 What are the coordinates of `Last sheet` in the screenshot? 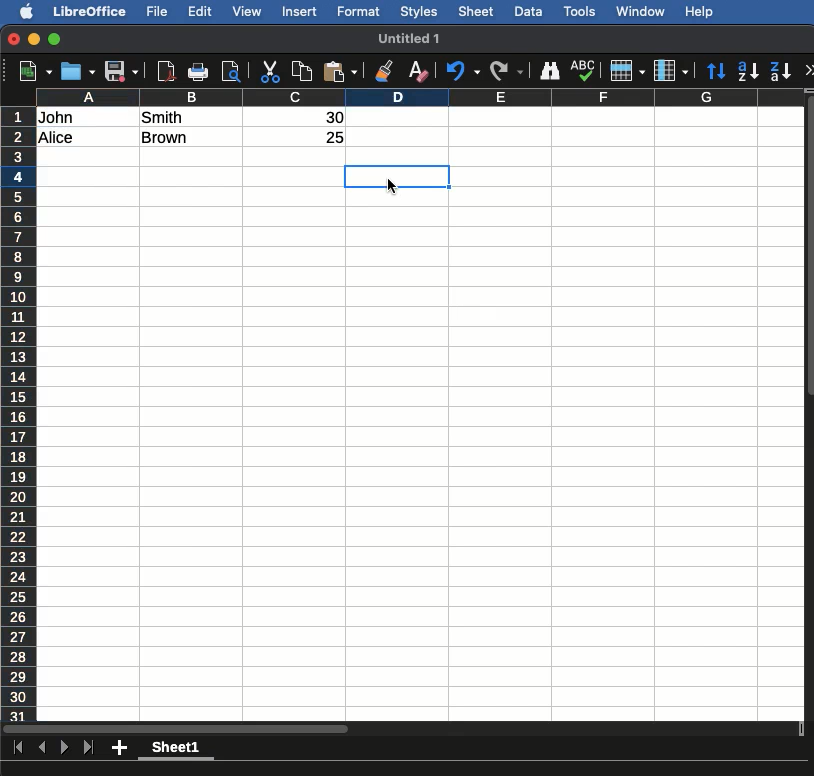 It's located at (88, 748).